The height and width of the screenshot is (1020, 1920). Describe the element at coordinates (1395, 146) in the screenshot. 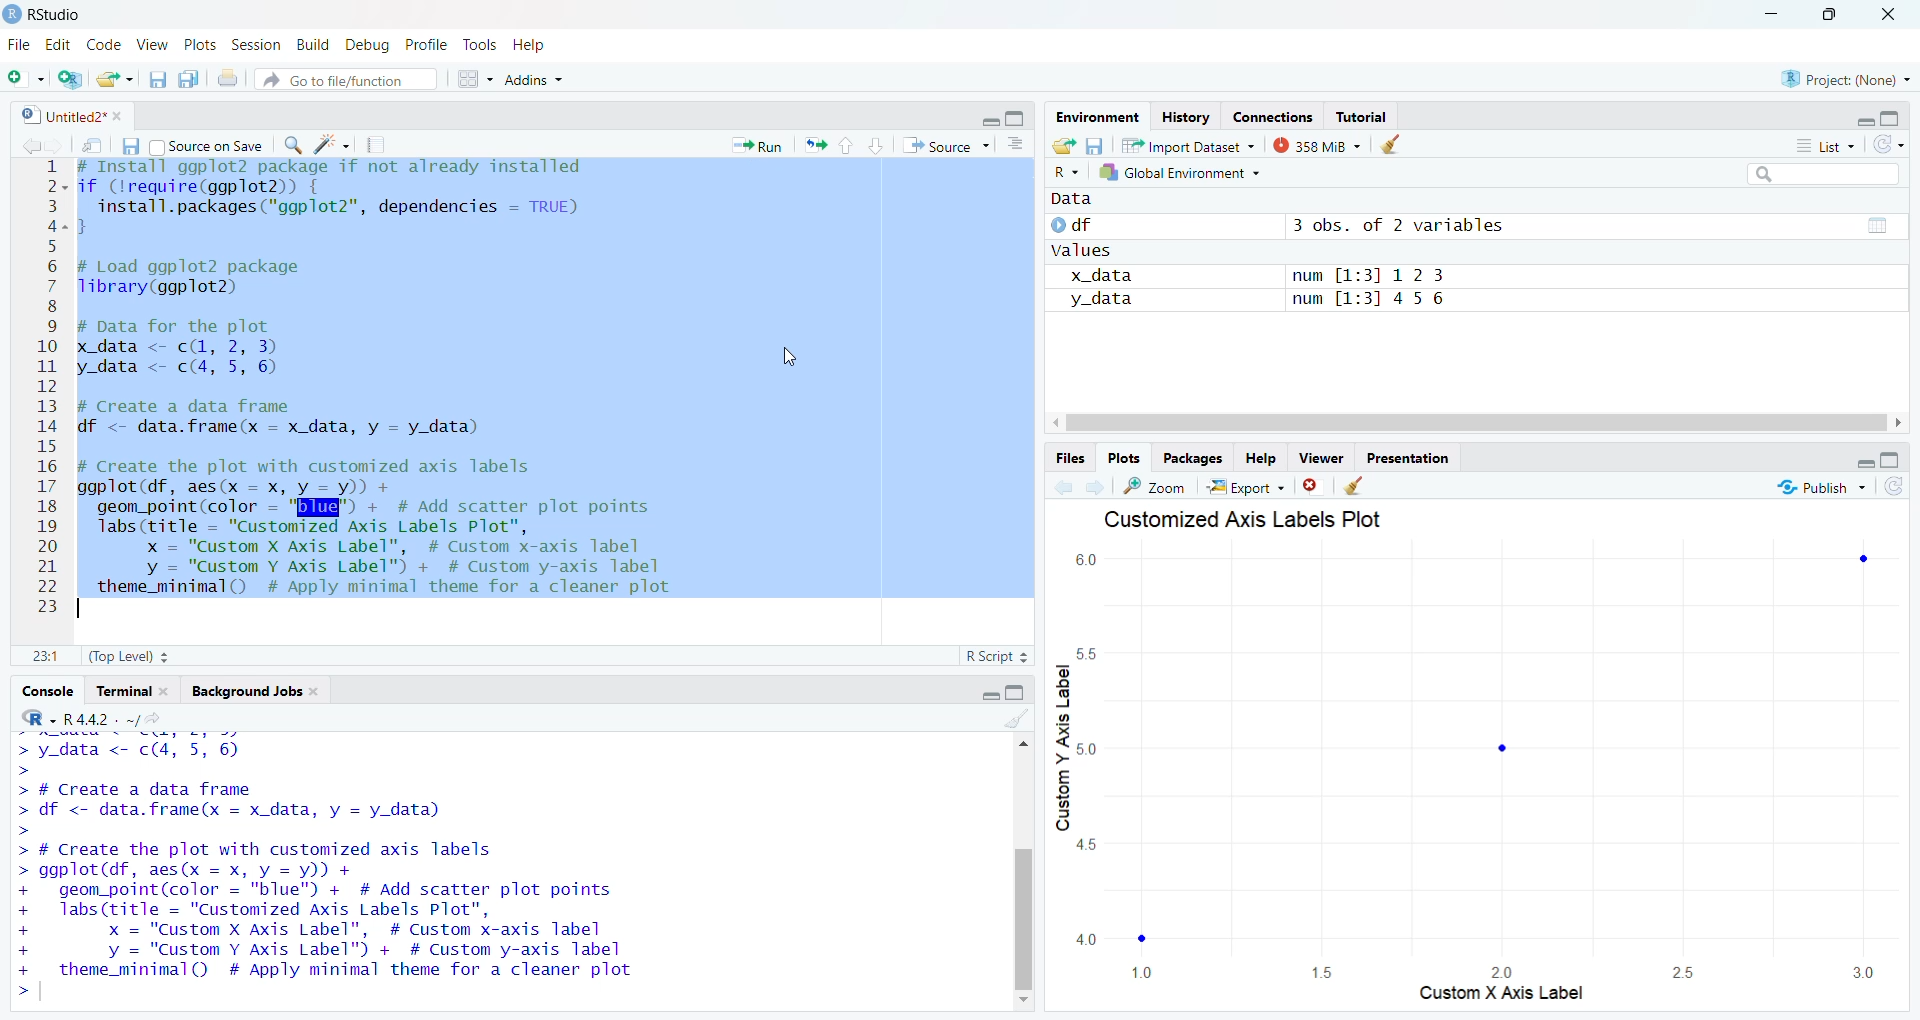

I see `clear` at that location.